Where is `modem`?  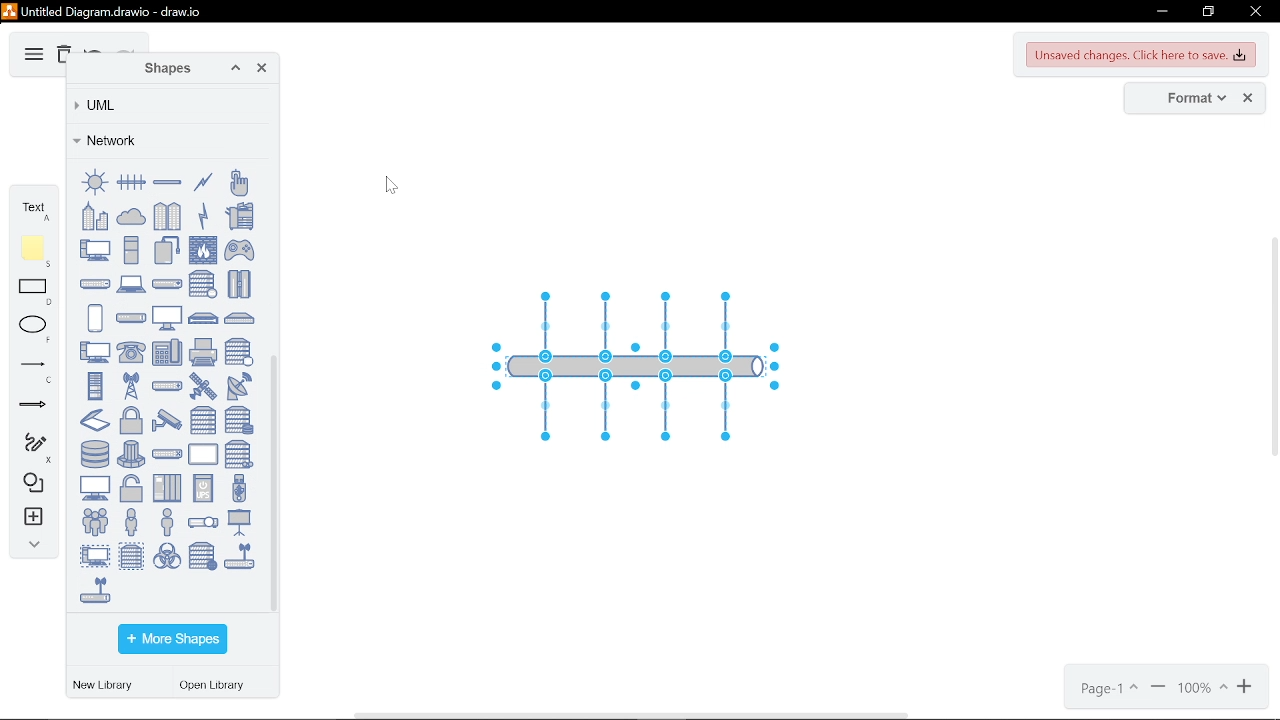 modem is located at coordinates (131, 318).